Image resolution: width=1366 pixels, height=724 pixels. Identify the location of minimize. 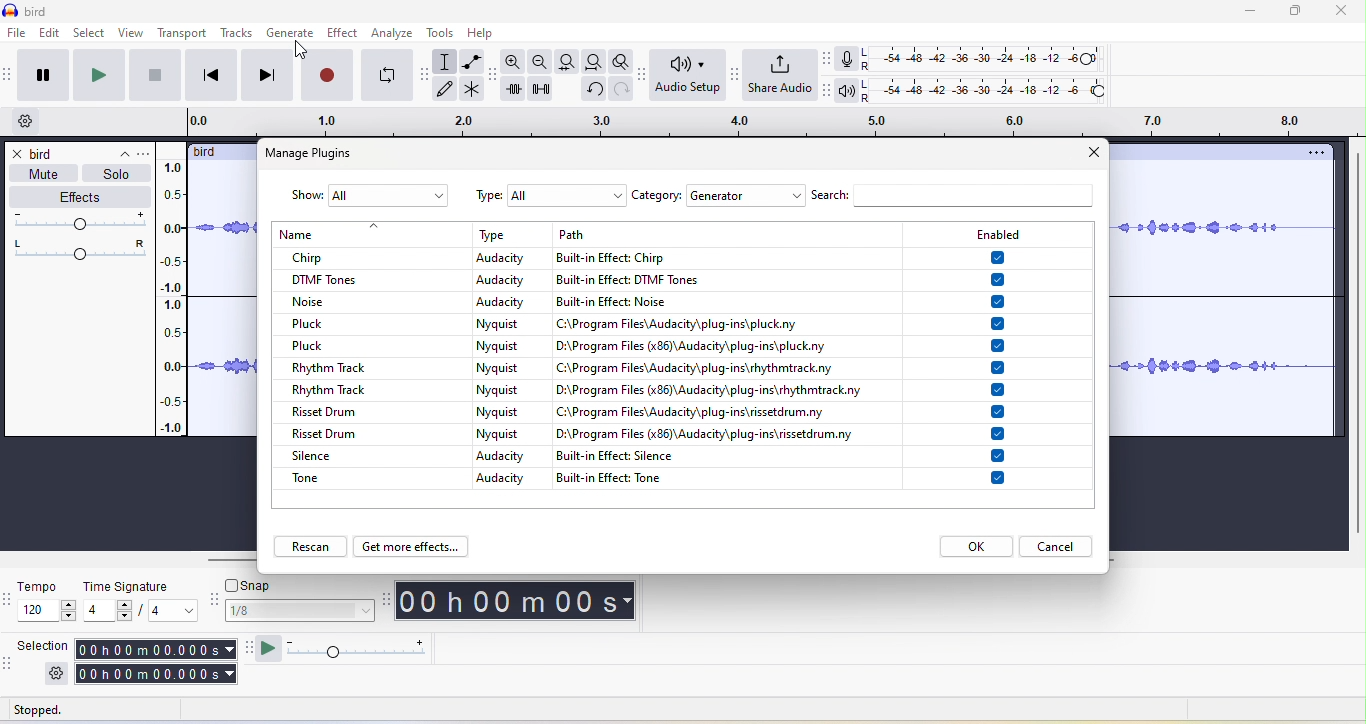
(1250, 13).